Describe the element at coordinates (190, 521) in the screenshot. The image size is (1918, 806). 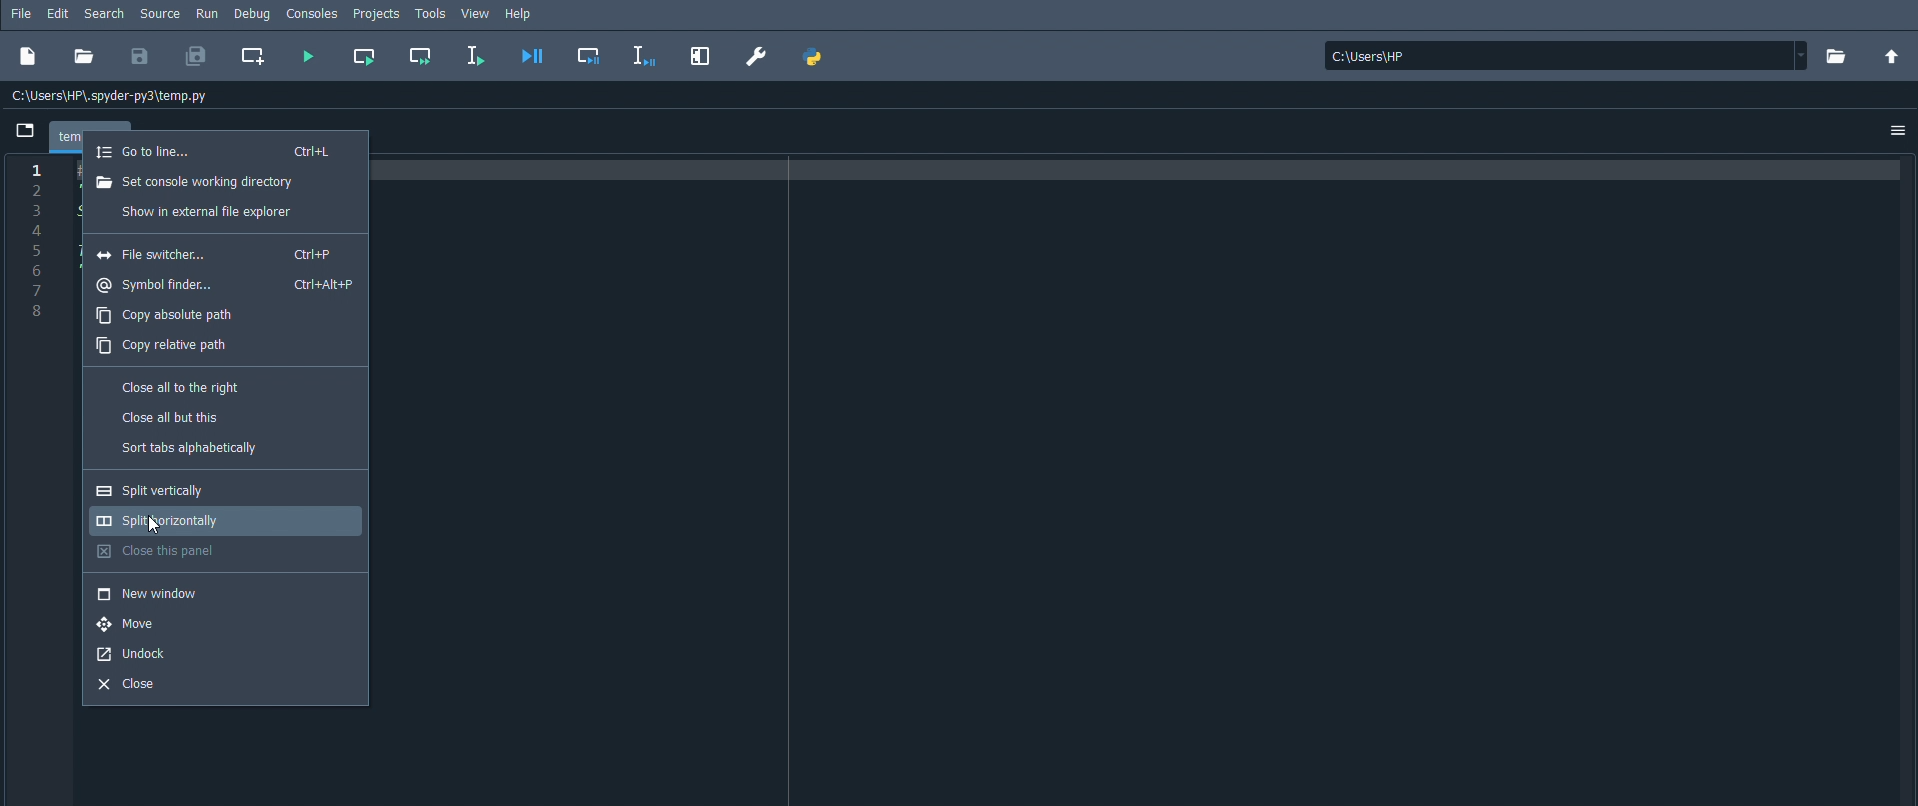
I see `Split horizontally` at that location.